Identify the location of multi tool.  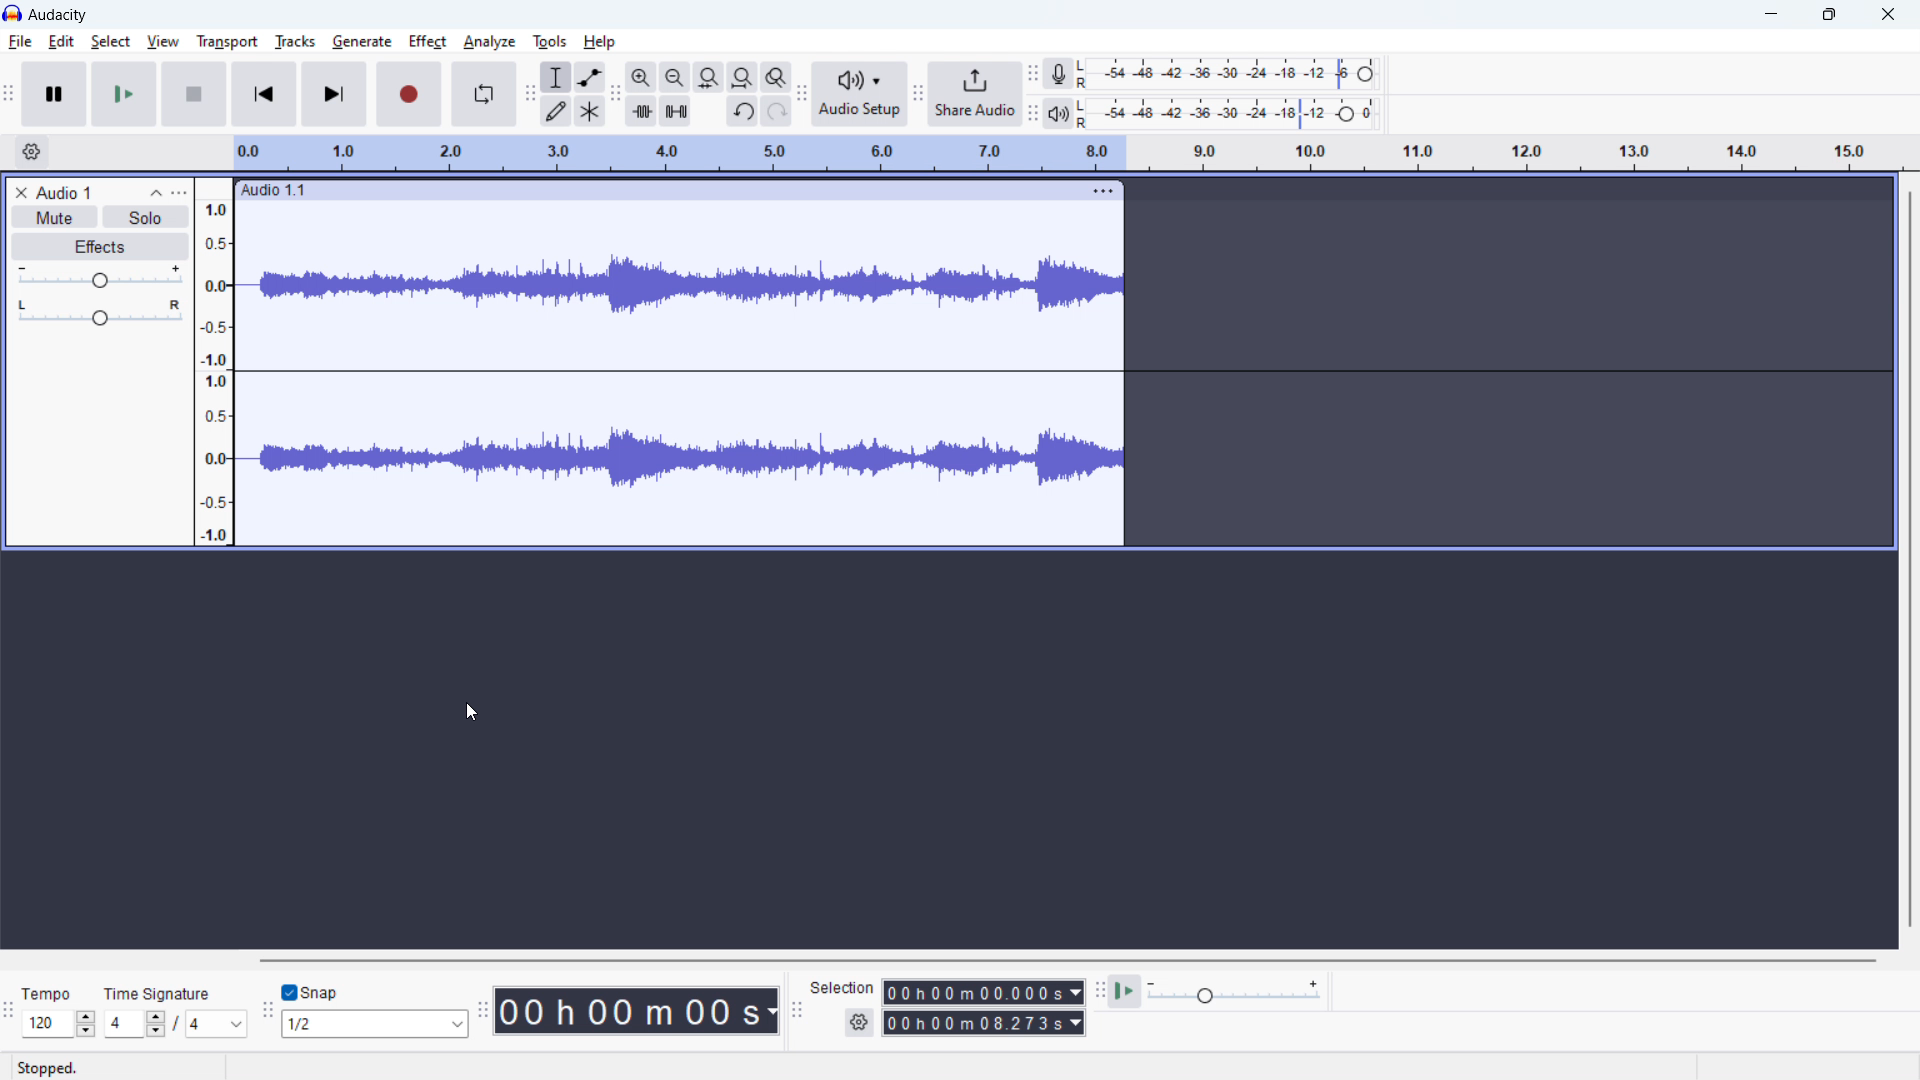
(590, 110).